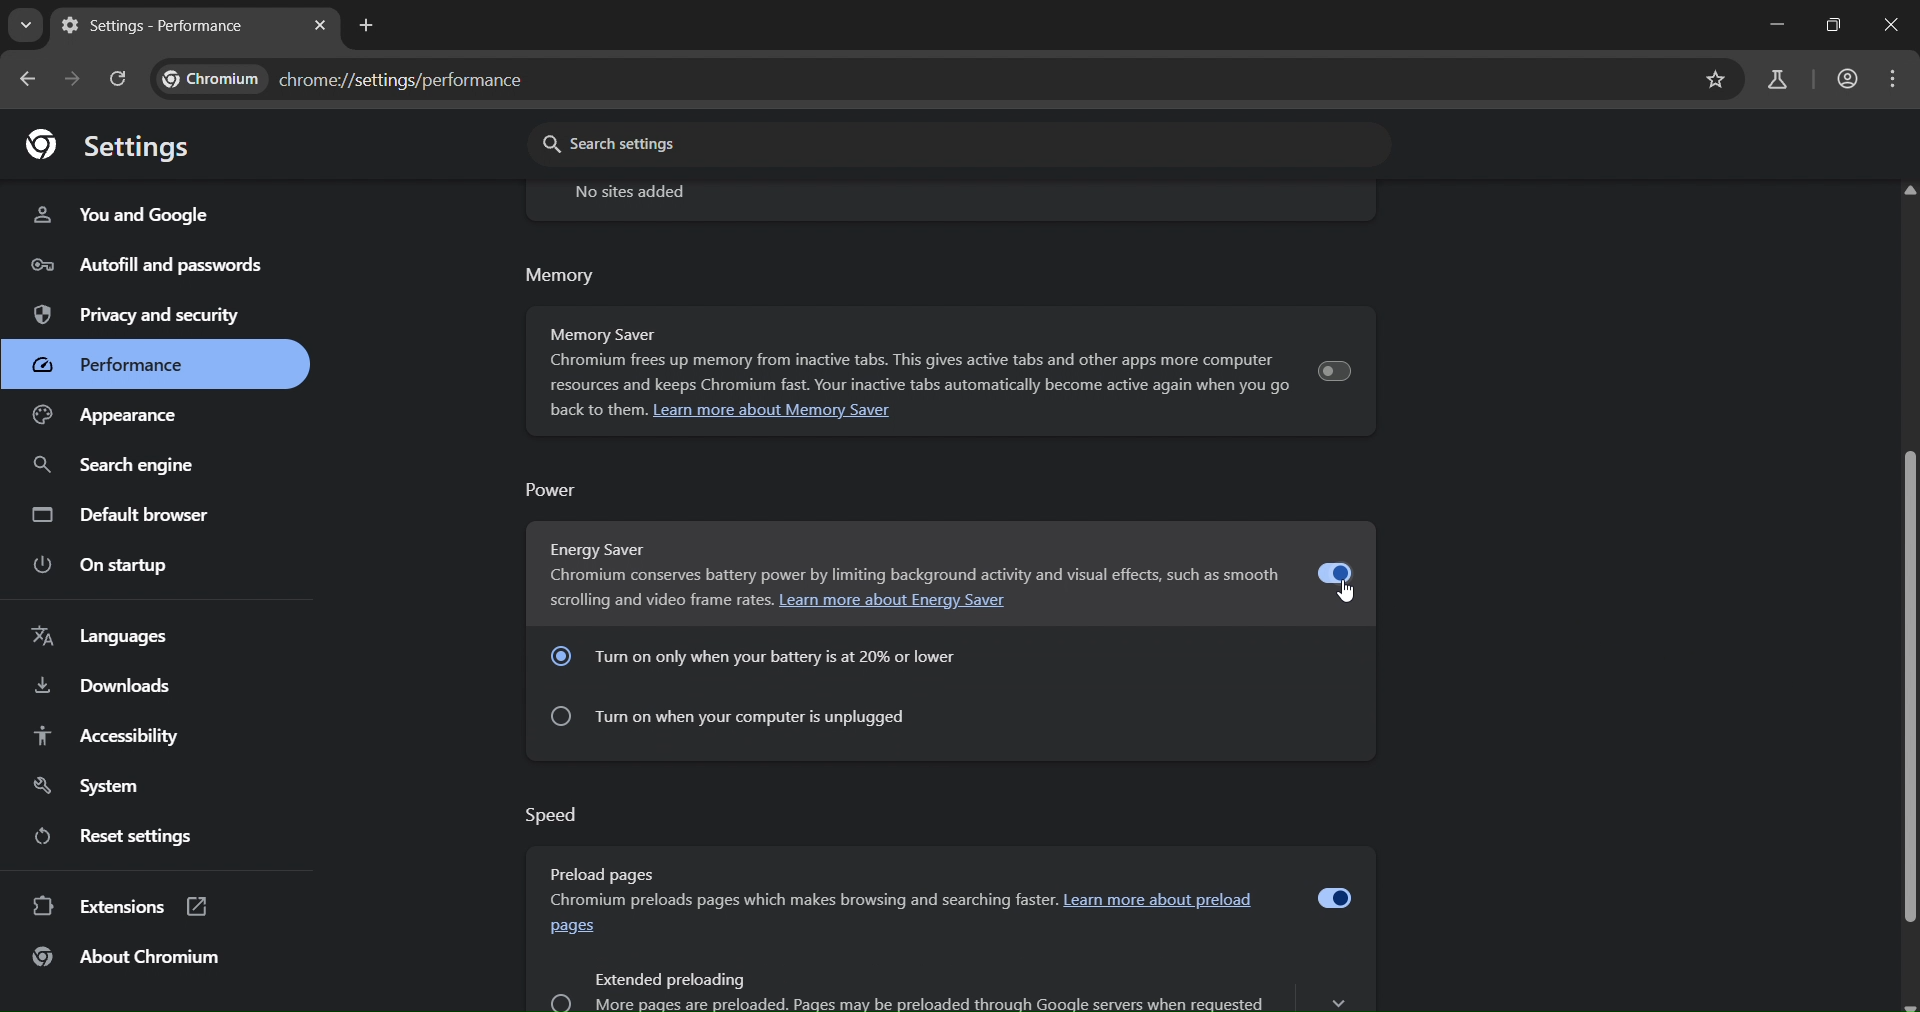  Describe the element at coordinates (95, 786) in the screenshot. I see `system` at that location.